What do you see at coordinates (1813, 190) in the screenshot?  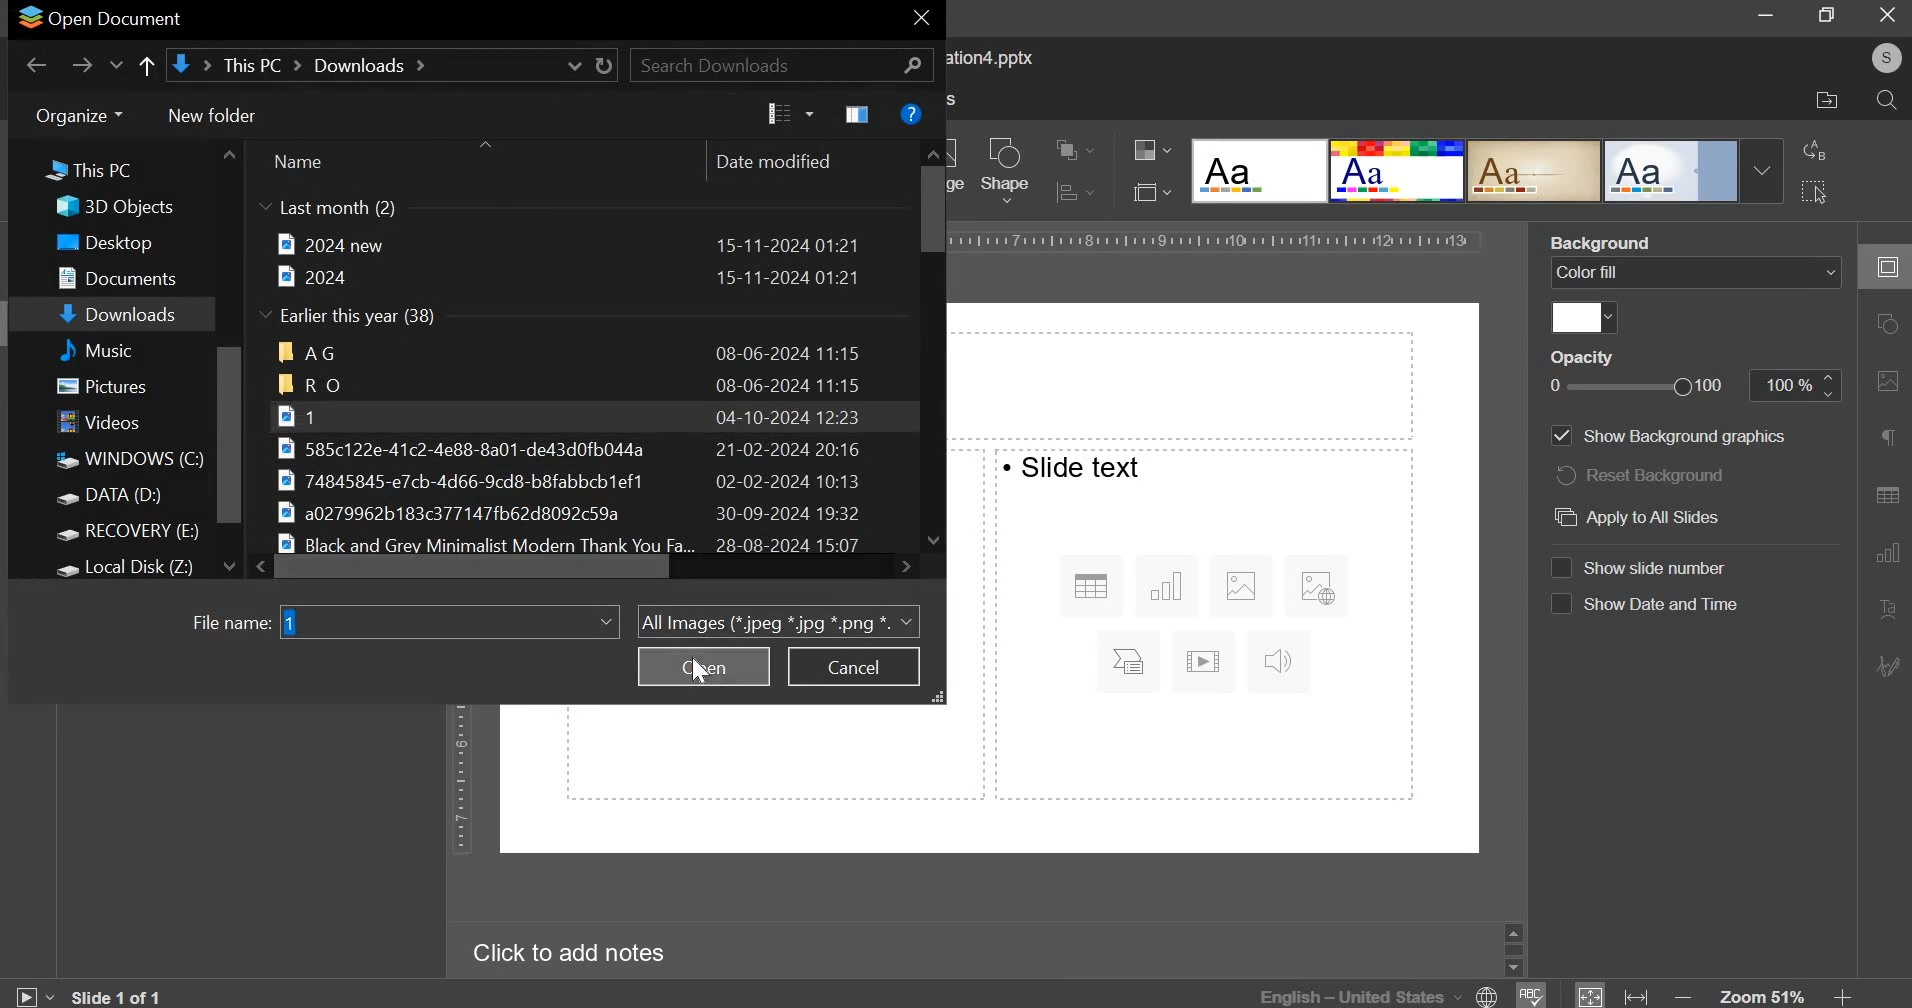 I see `select` at bounding box center [1813, 190].